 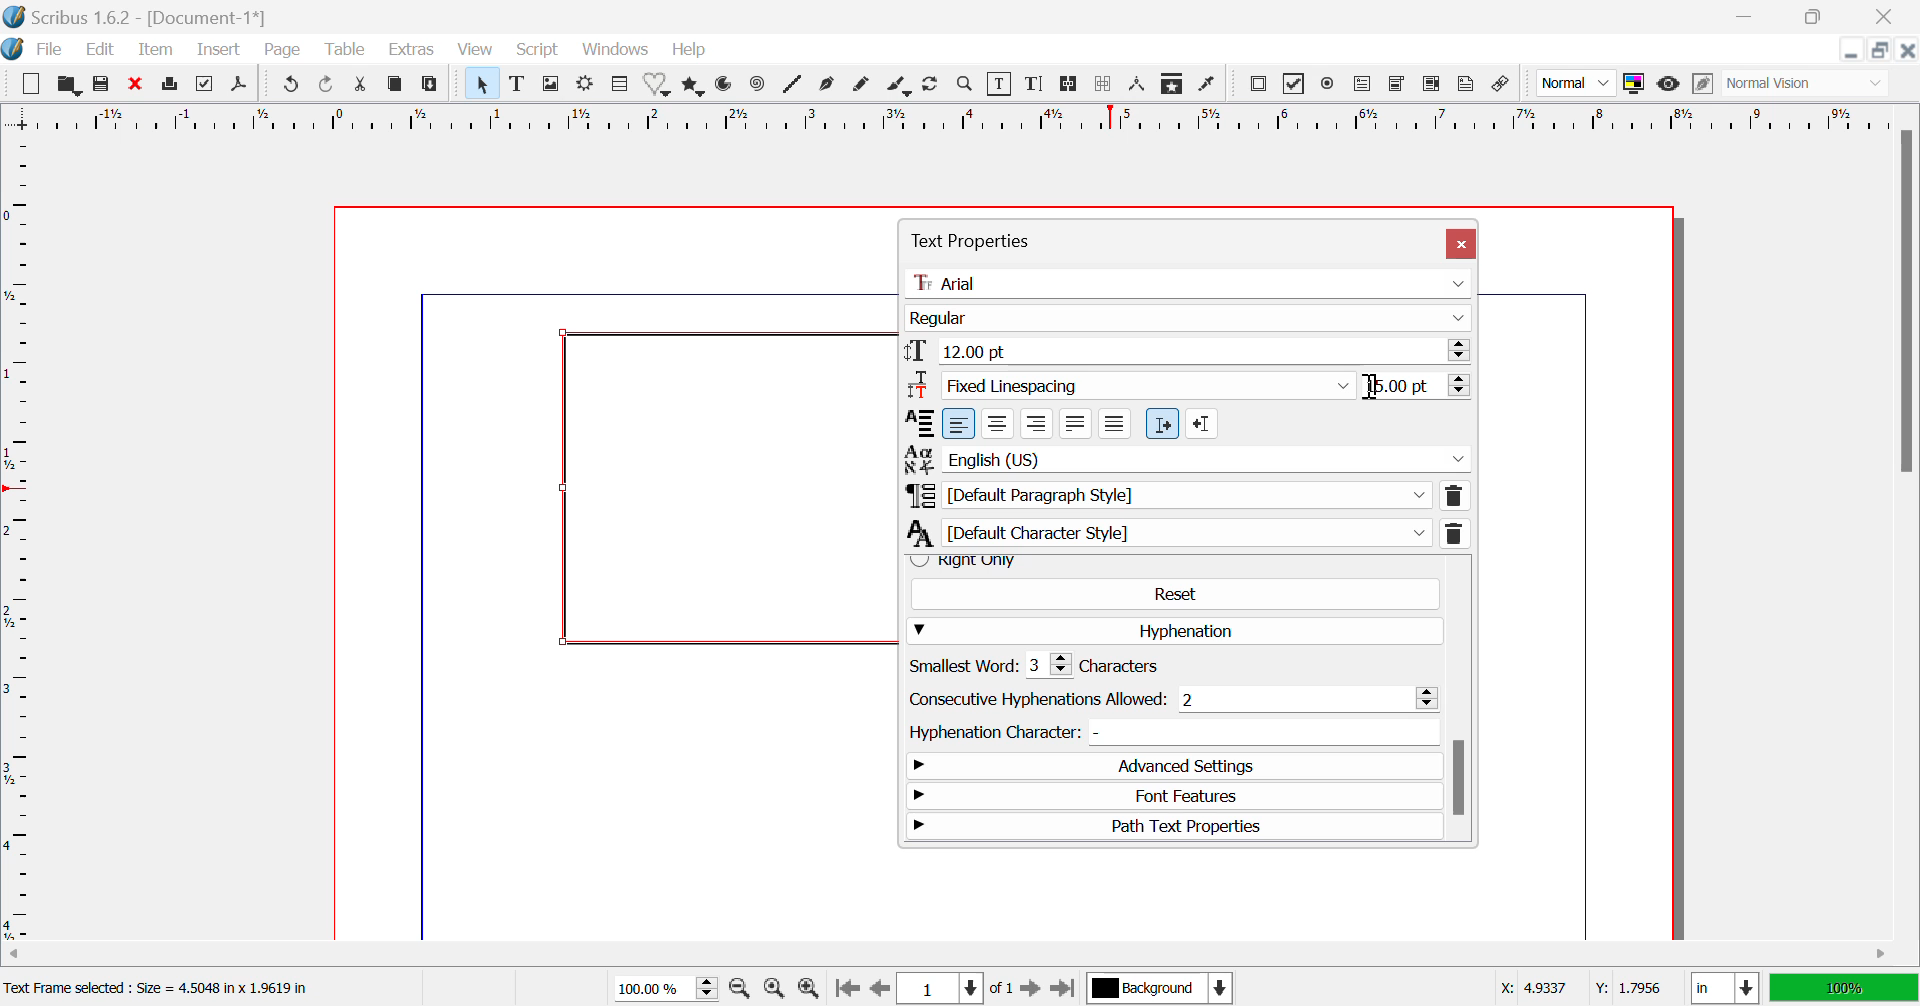 I want to click on Path Text Properties, so click(x=1176, y=826).